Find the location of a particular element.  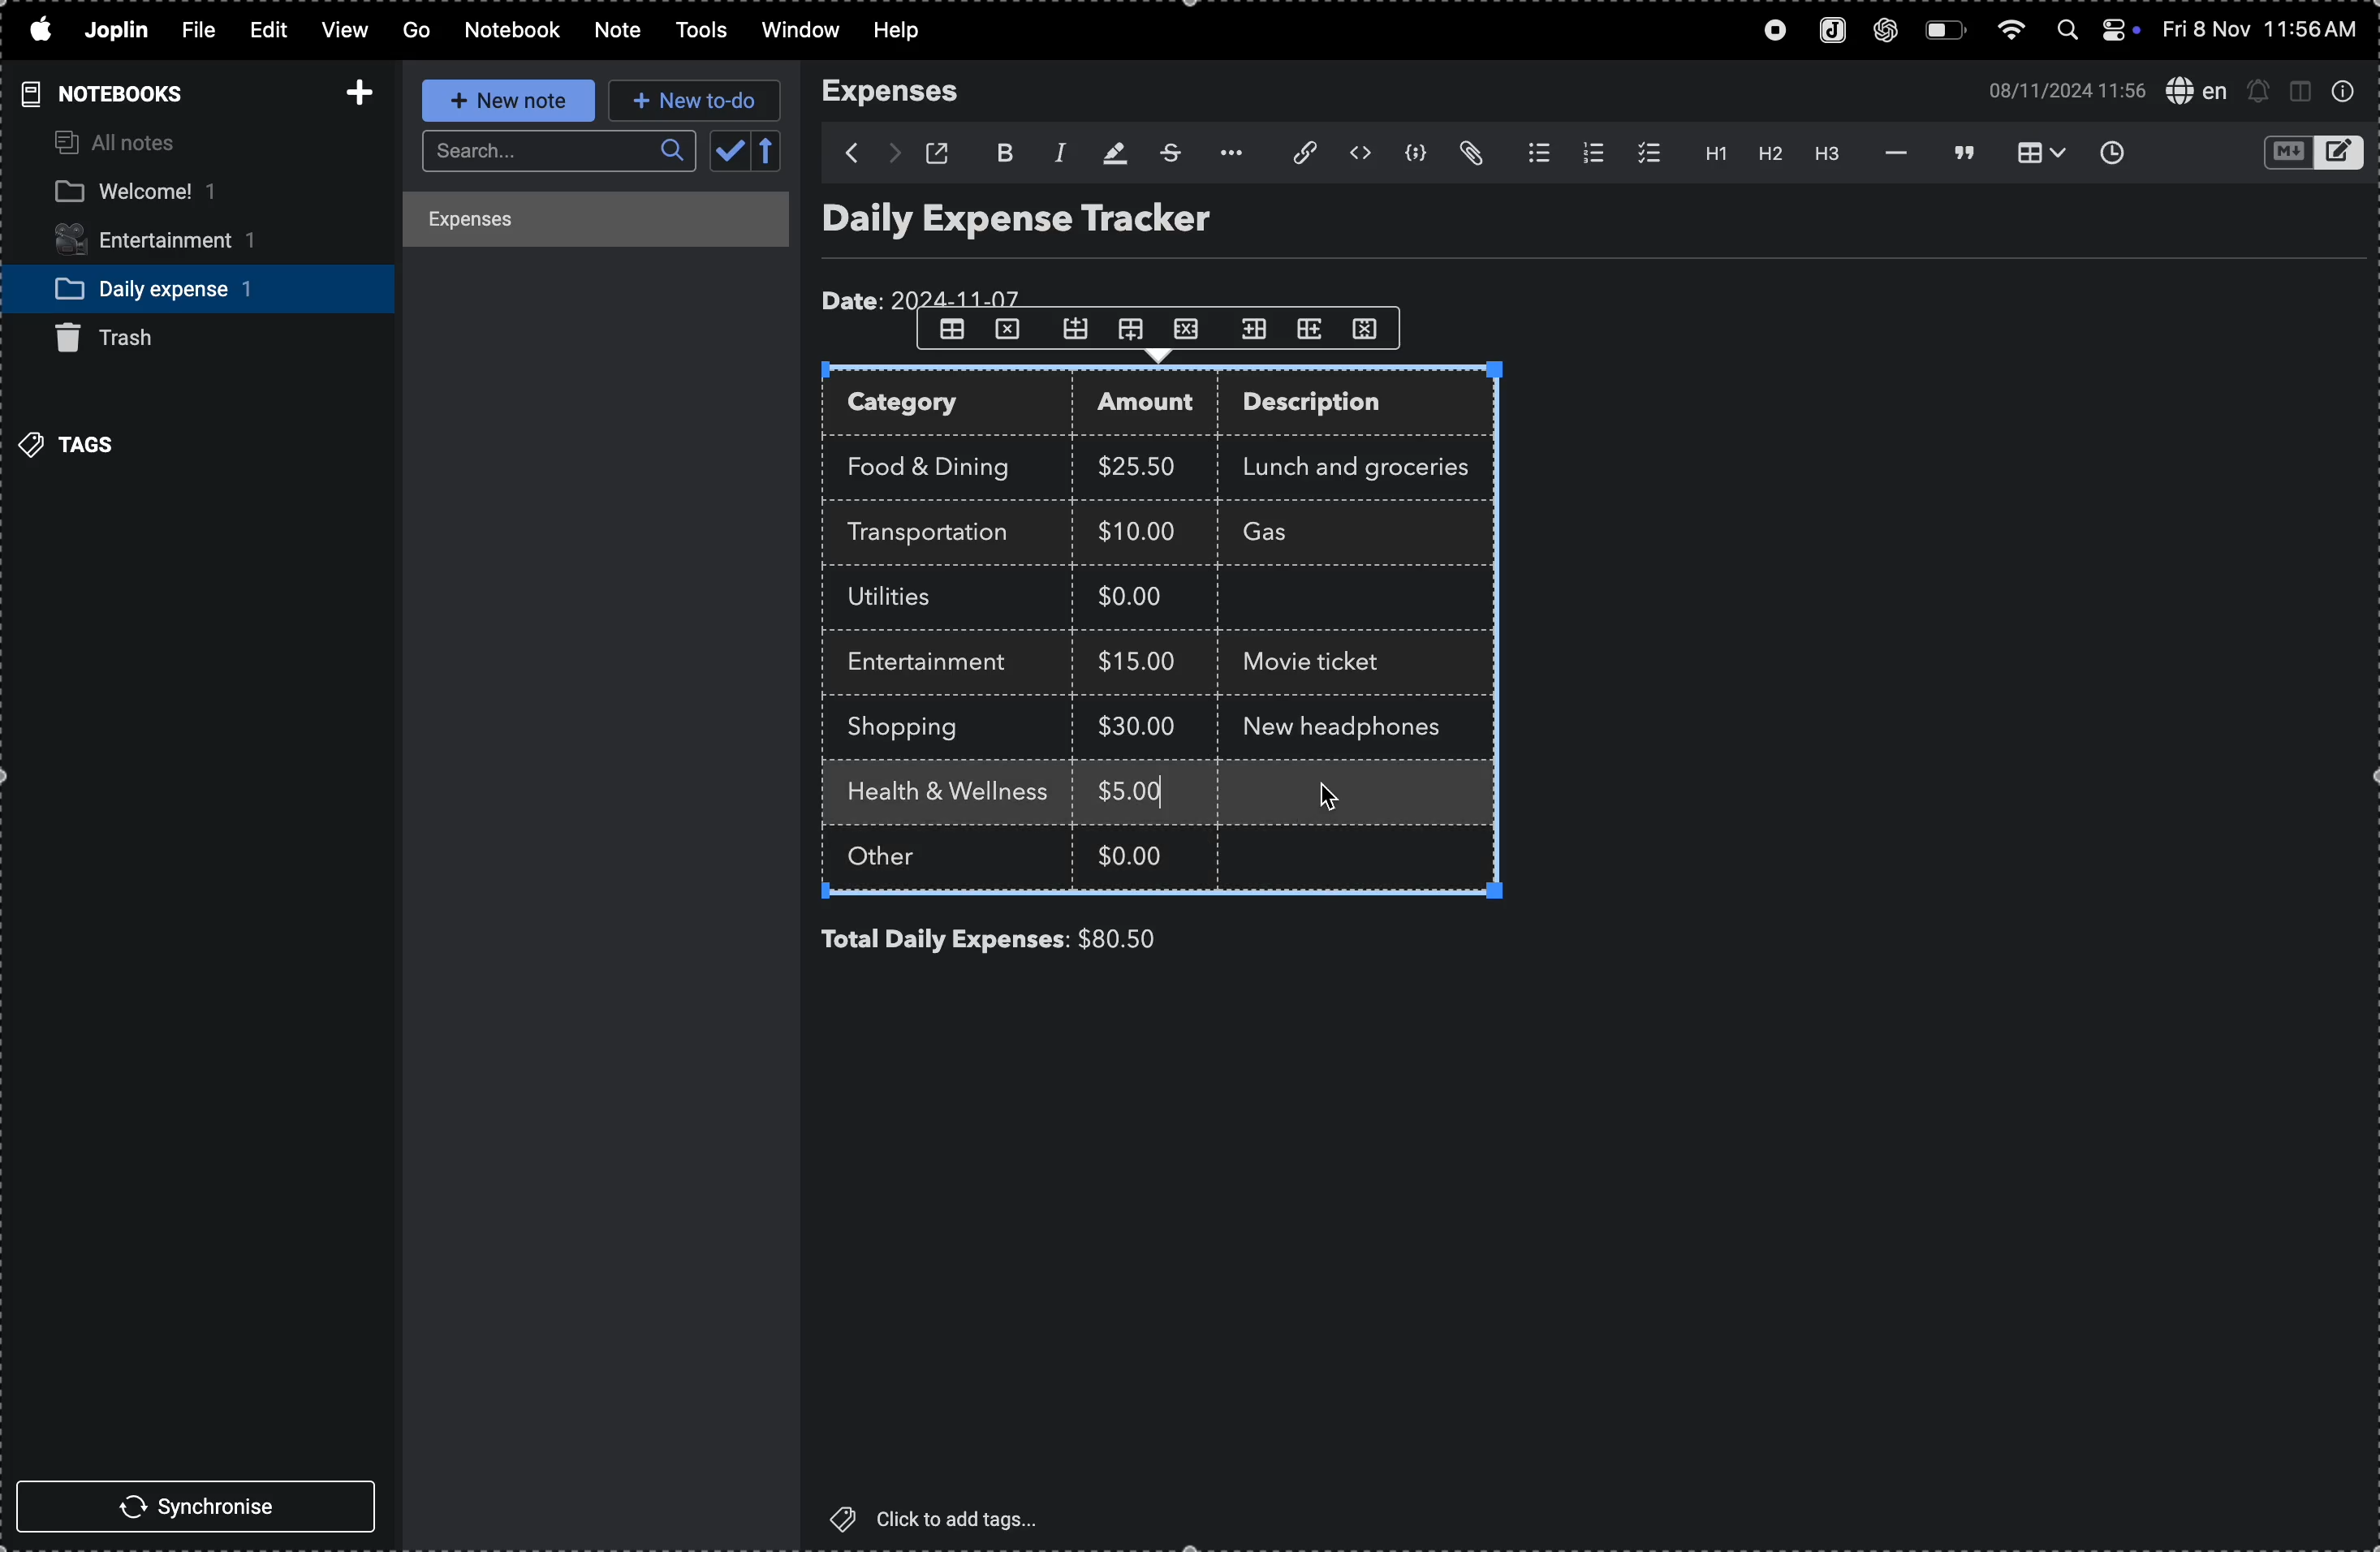

insert time is located at coordinates (2110, 152).